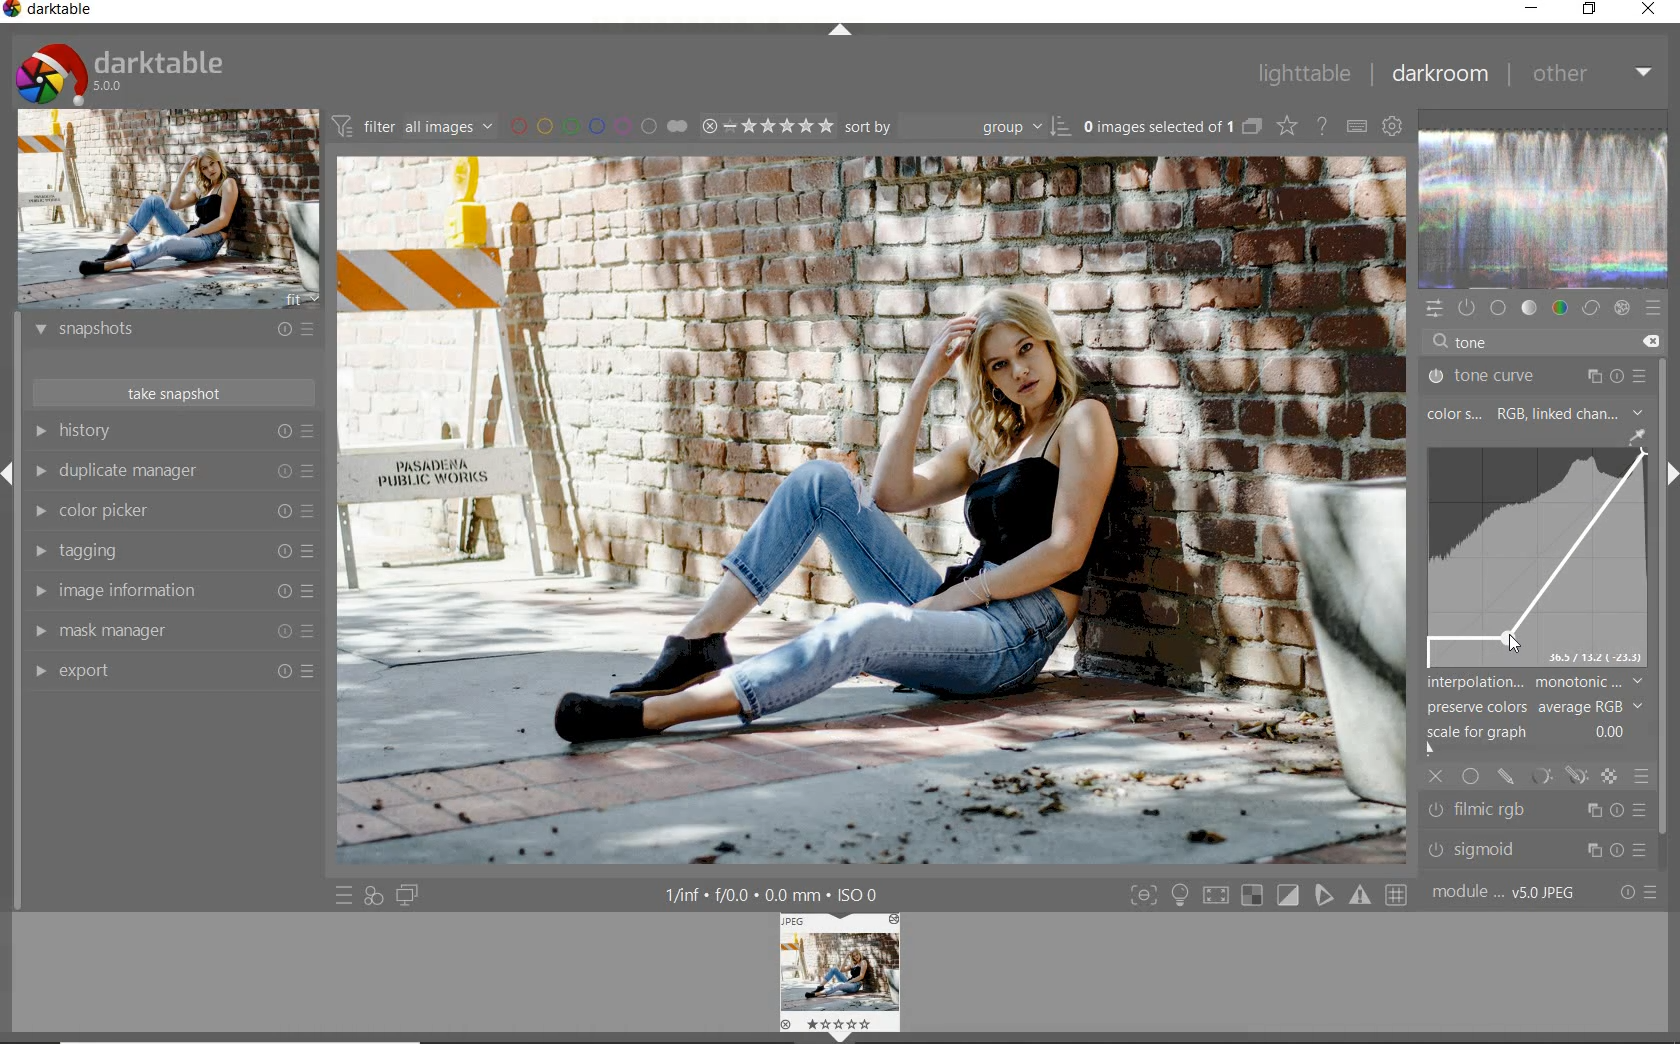 The image size is (1680, 1044). Describe the element at coordinates (1635, 893) in the screenshot. I see `reset or presets & preferences` at that location.